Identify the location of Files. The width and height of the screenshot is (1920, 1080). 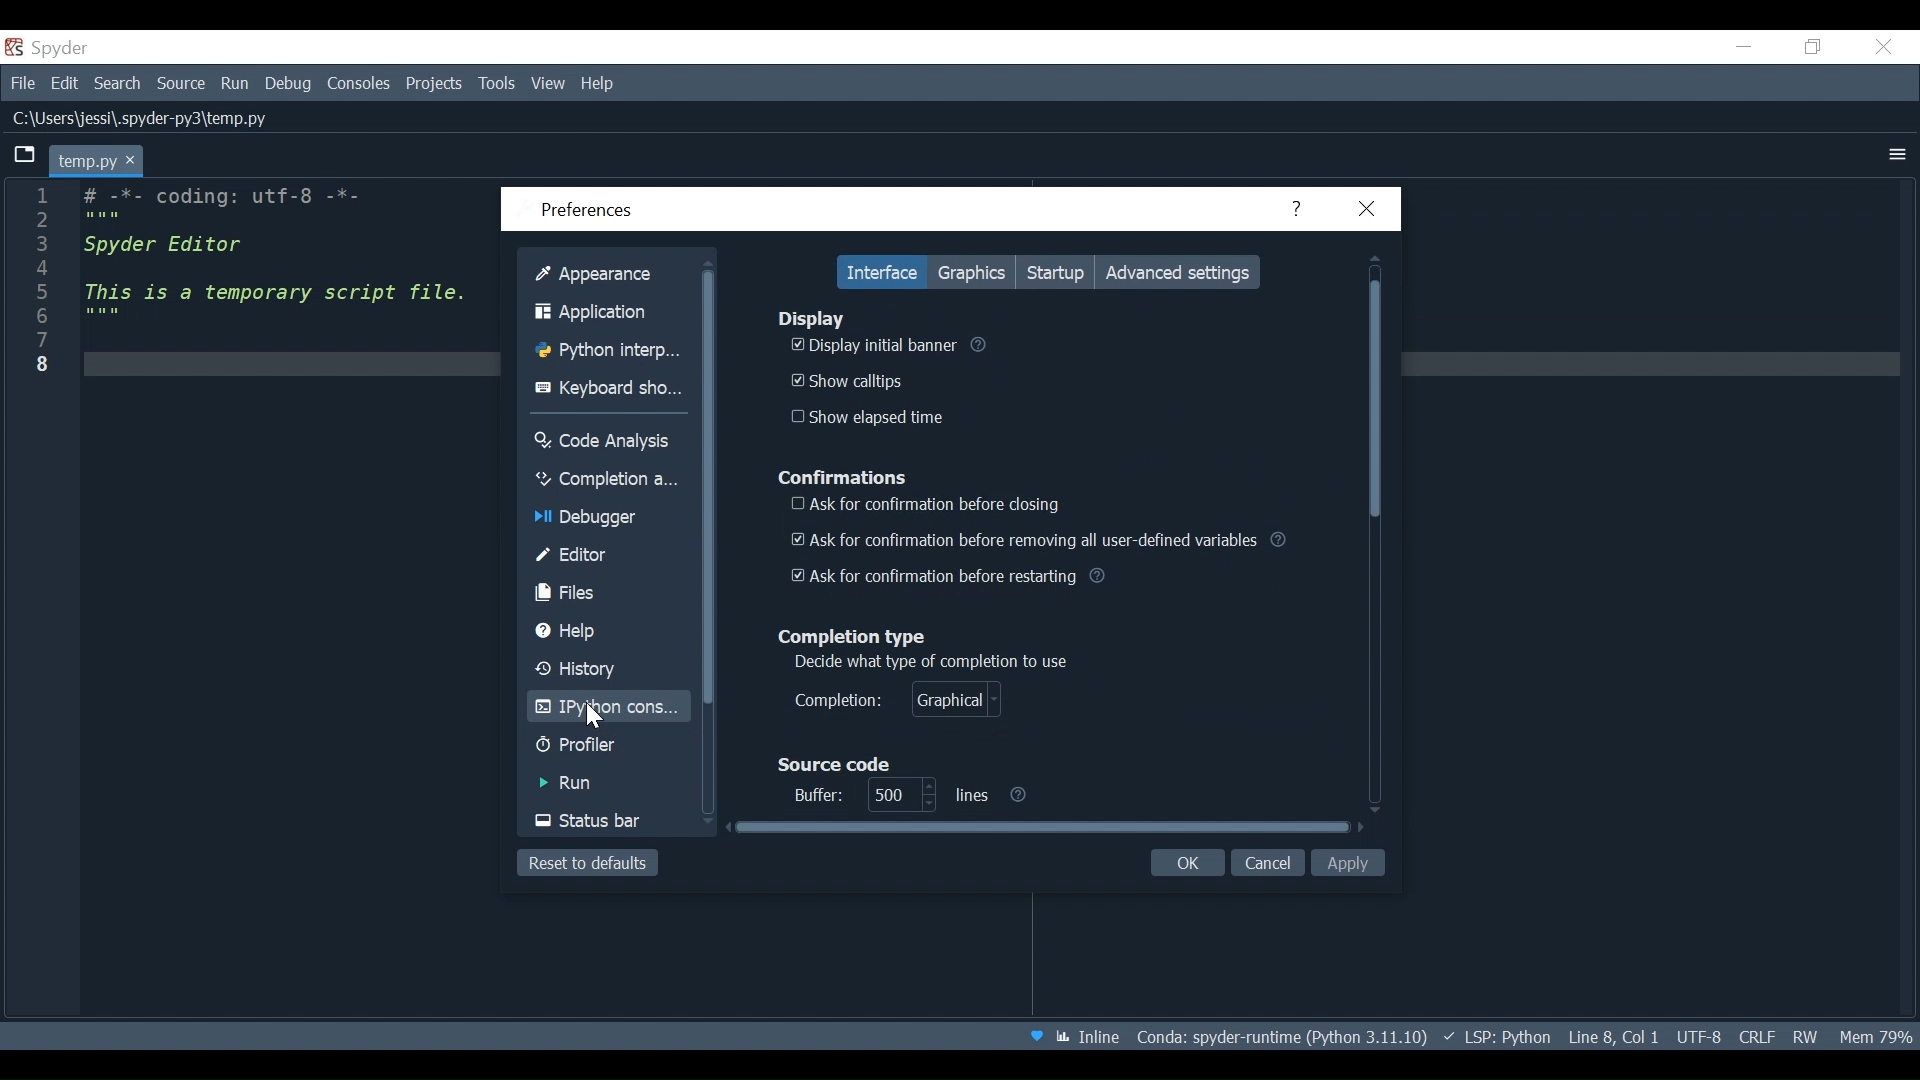
(606, 594).